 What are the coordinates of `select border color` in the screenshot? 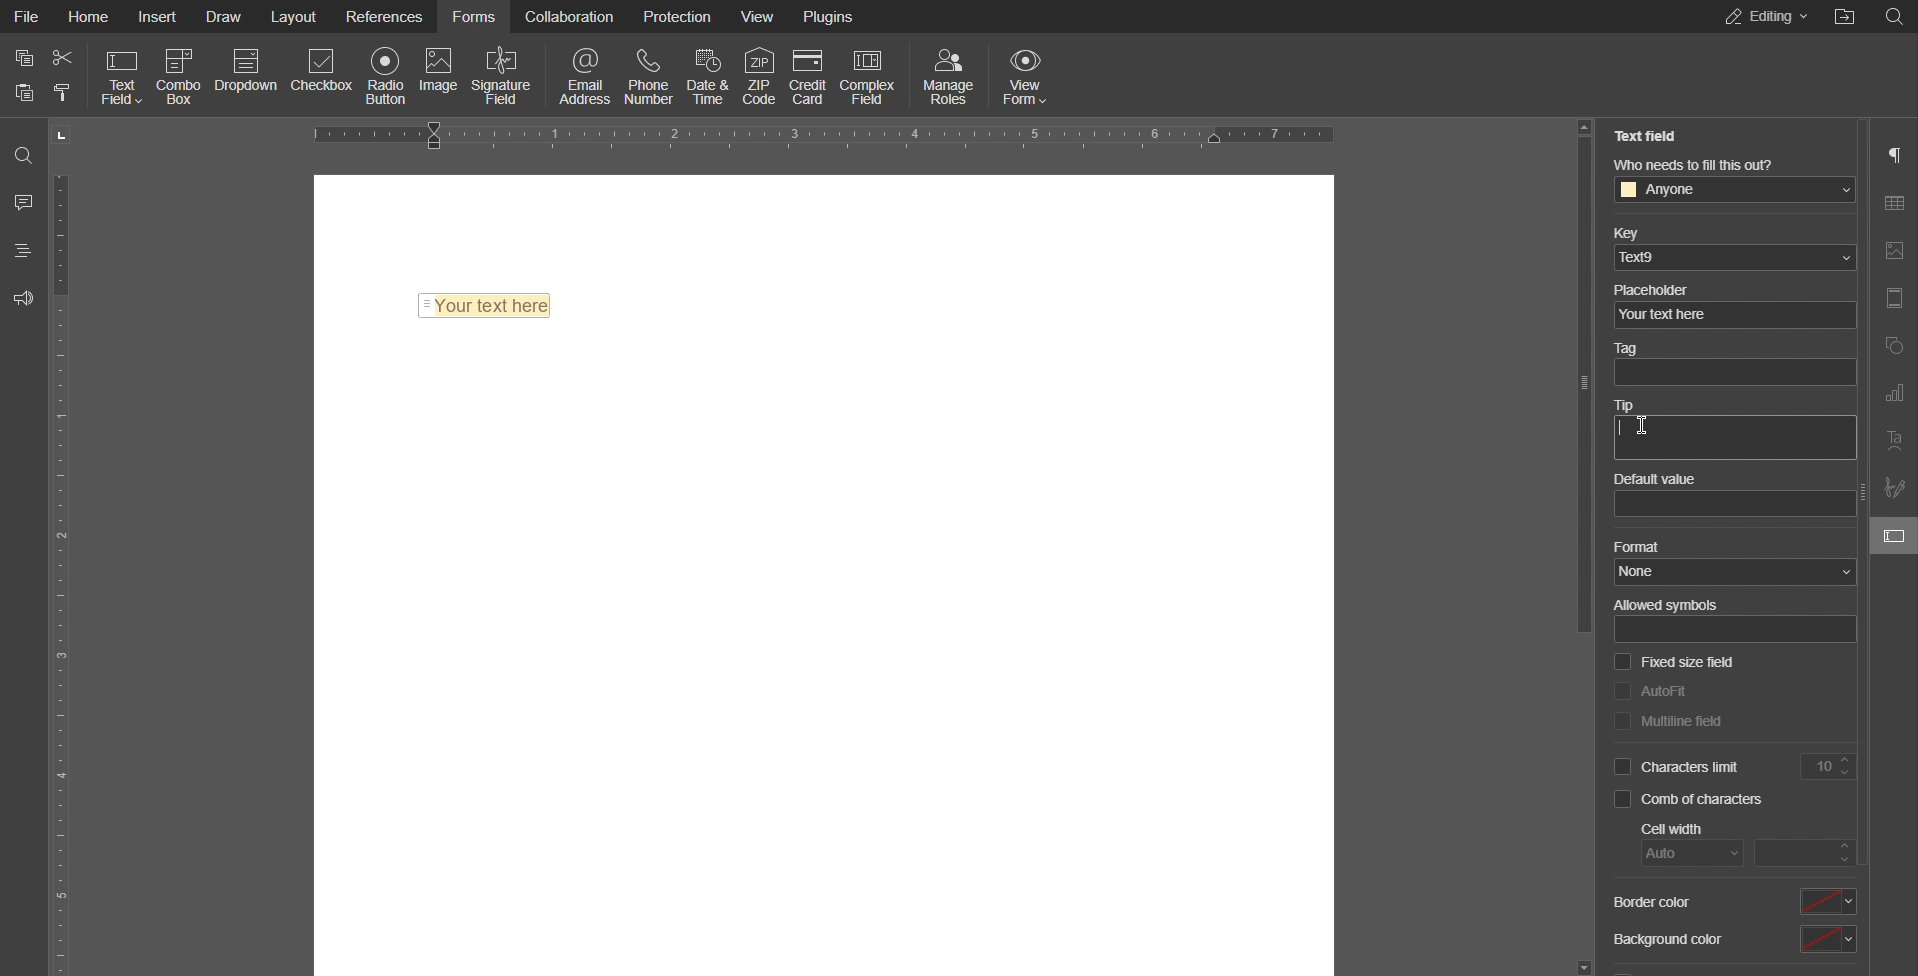 It's located at (1827, 901).